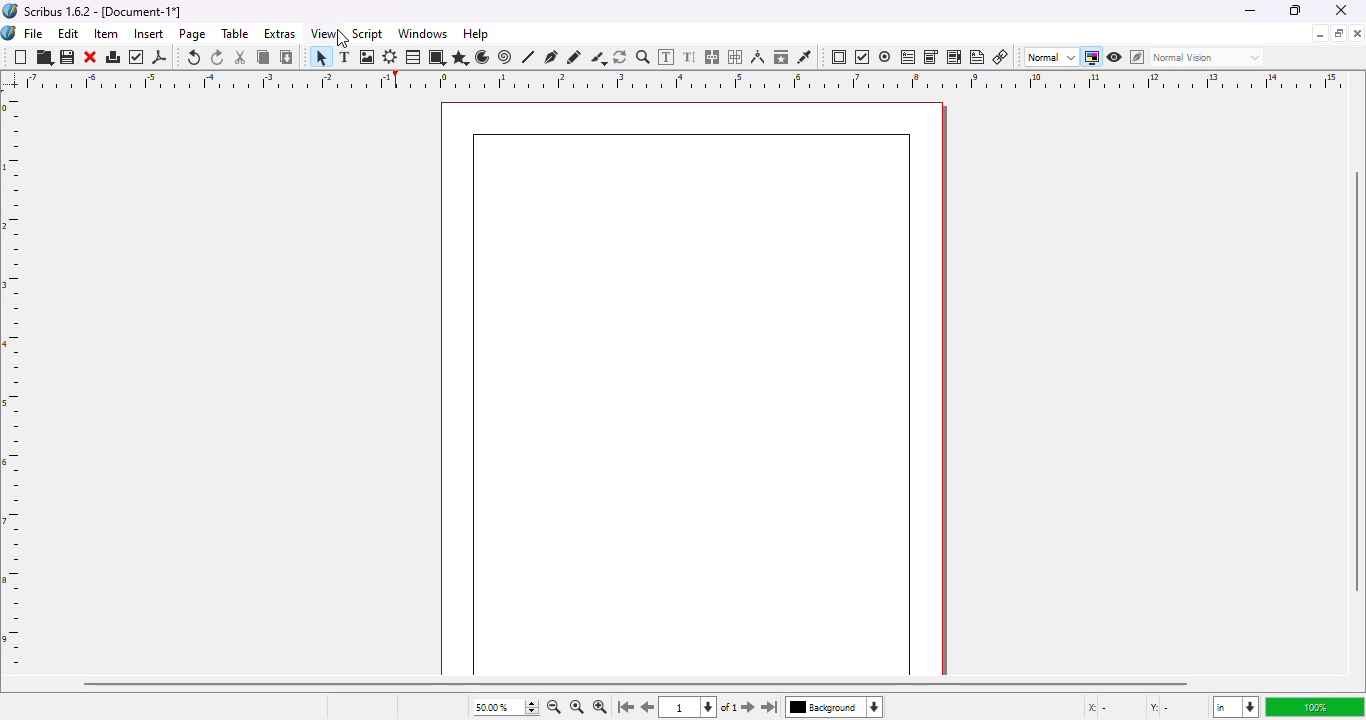  I want to click on view, so click(324, 33).